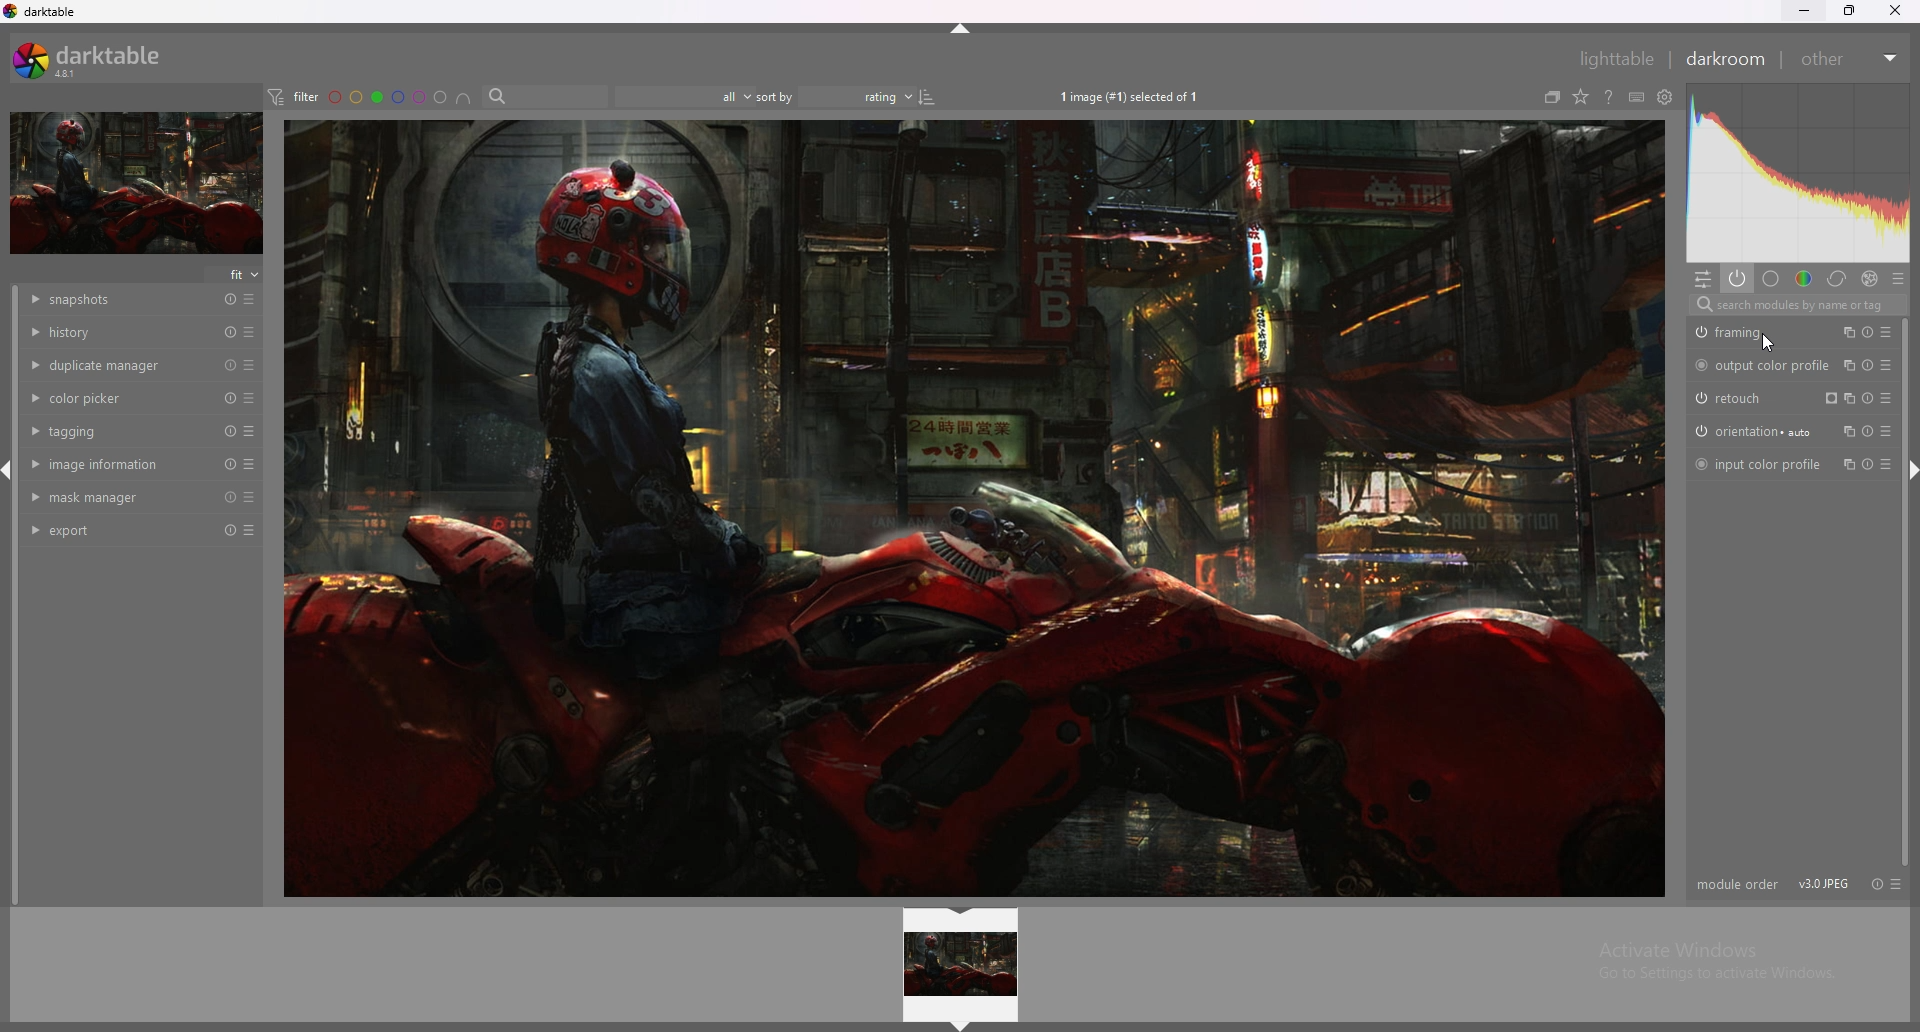 This screenshot has width=1920, height=1032. What do you see at coordinates (249, 531) in the screenshot?
I see `presets` at bounding box center [249, 531].